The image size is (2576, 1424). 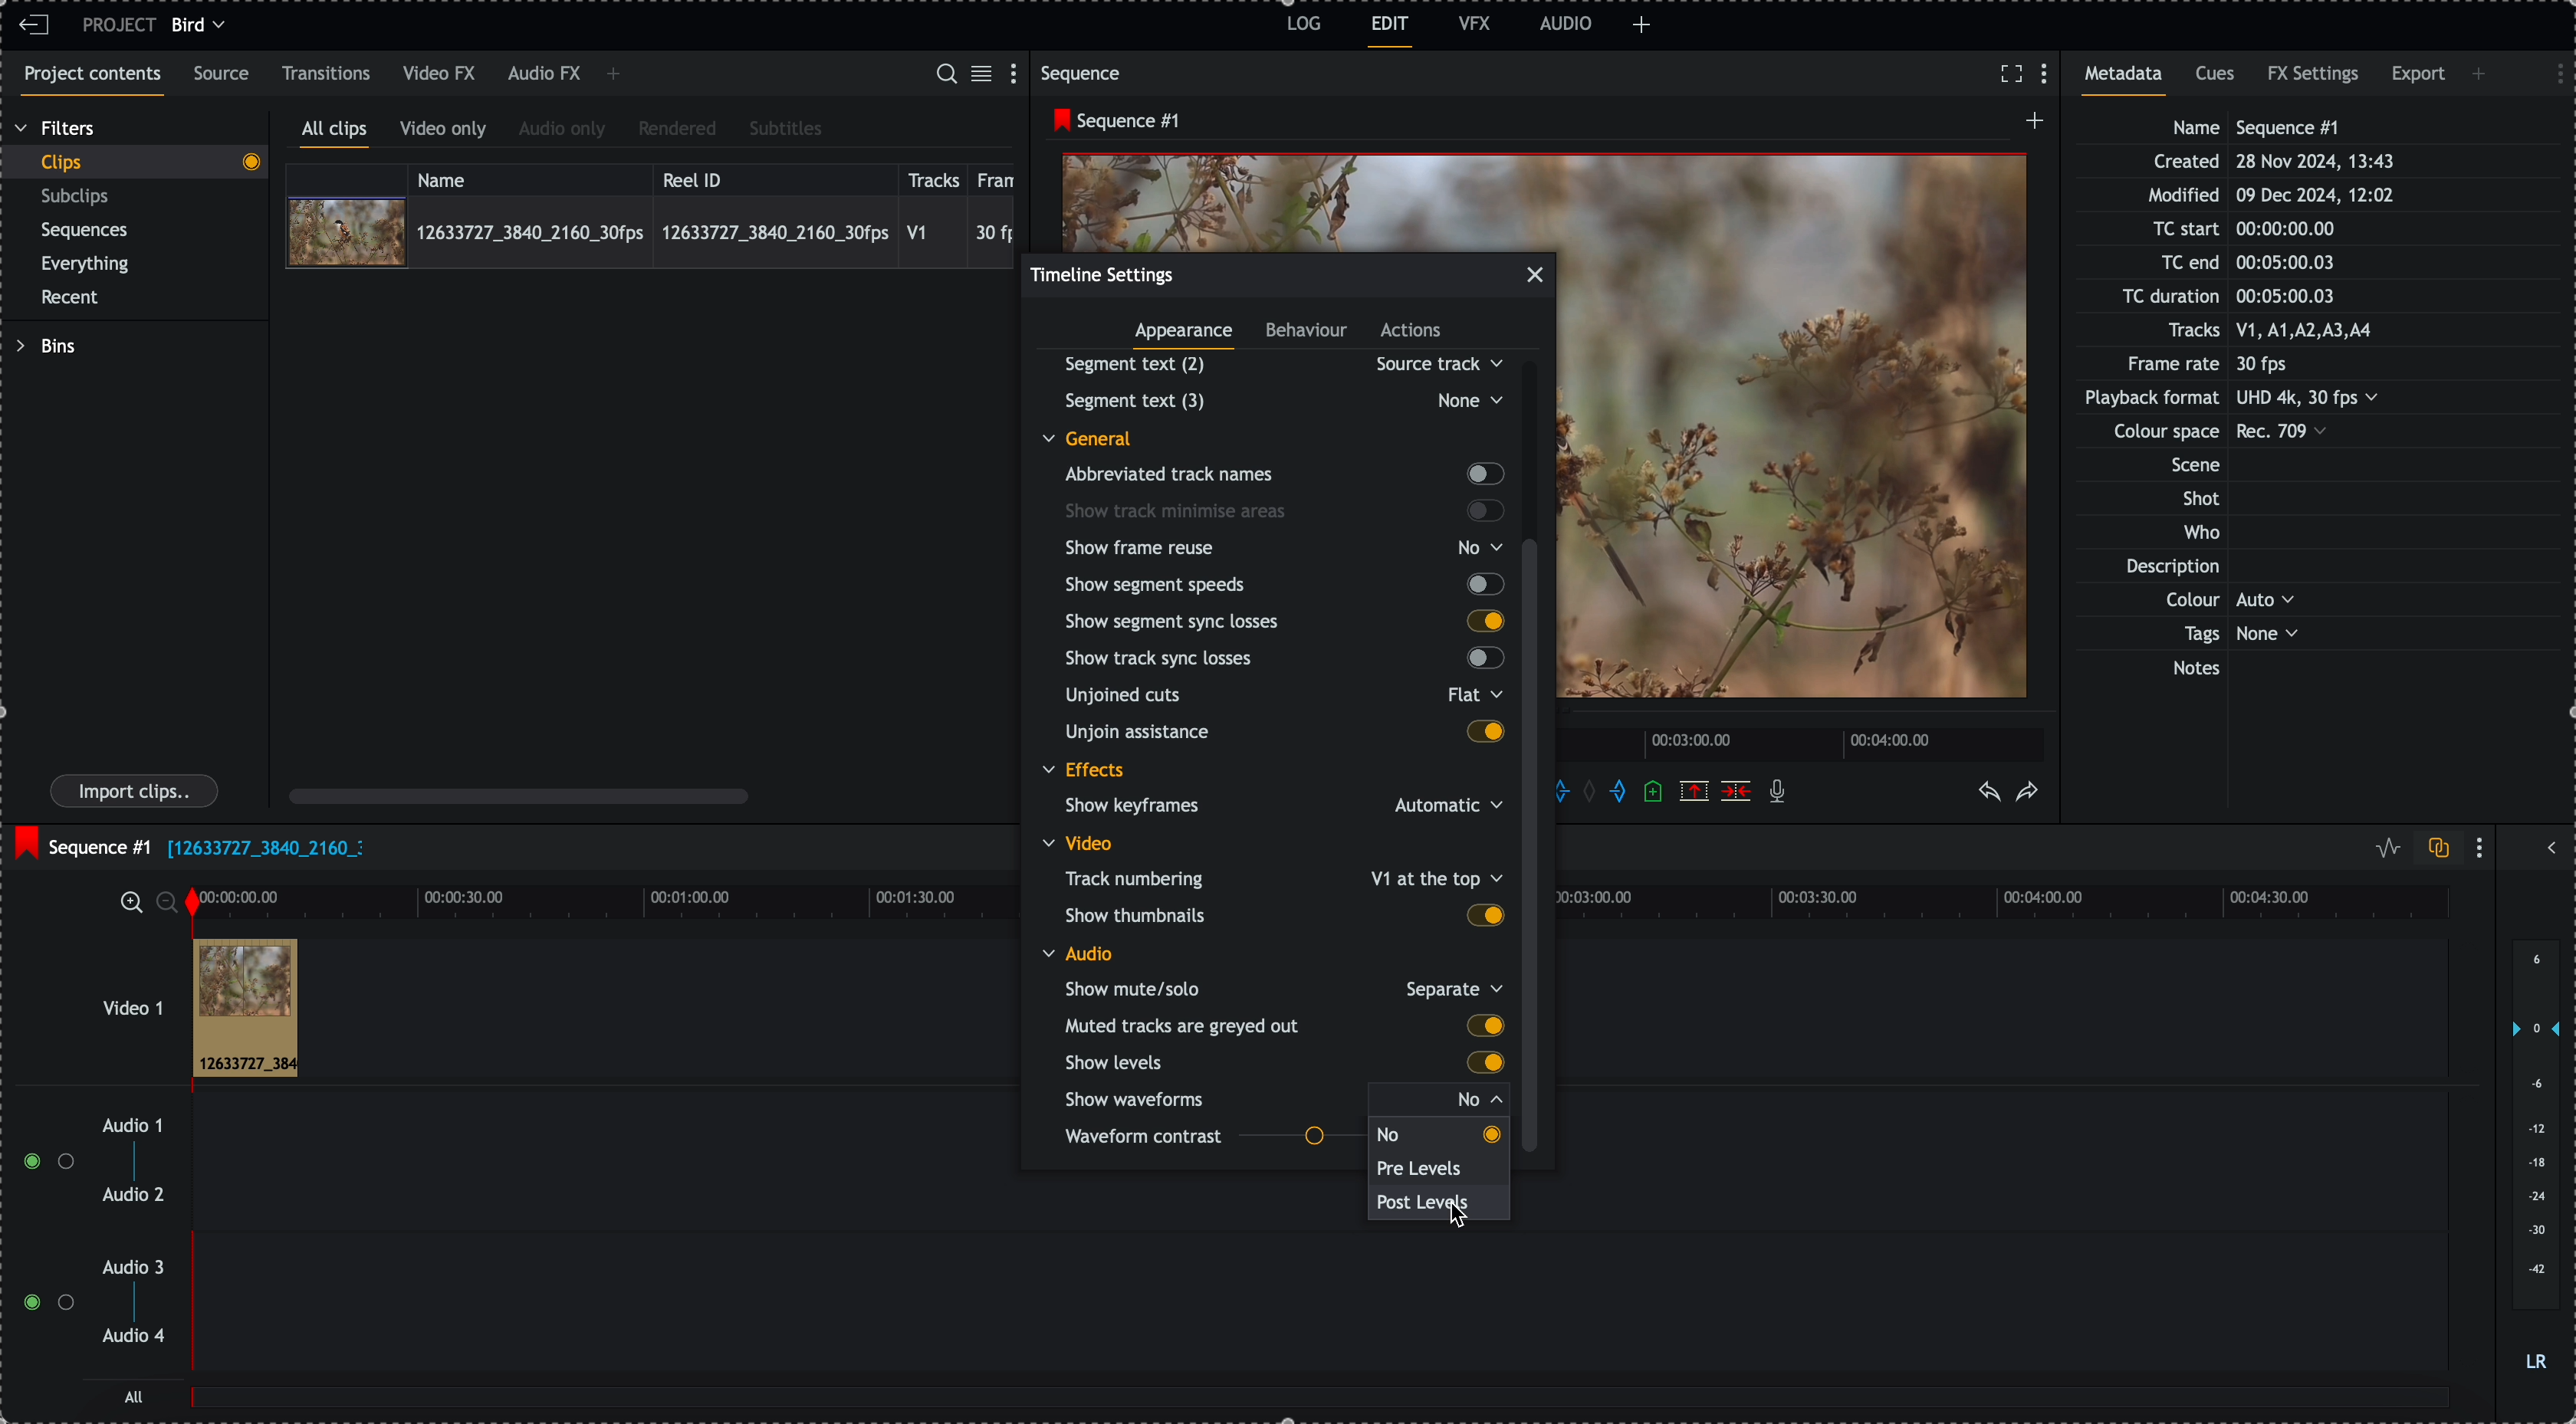 I want to click on track audio, so click(x=602, y=1167).